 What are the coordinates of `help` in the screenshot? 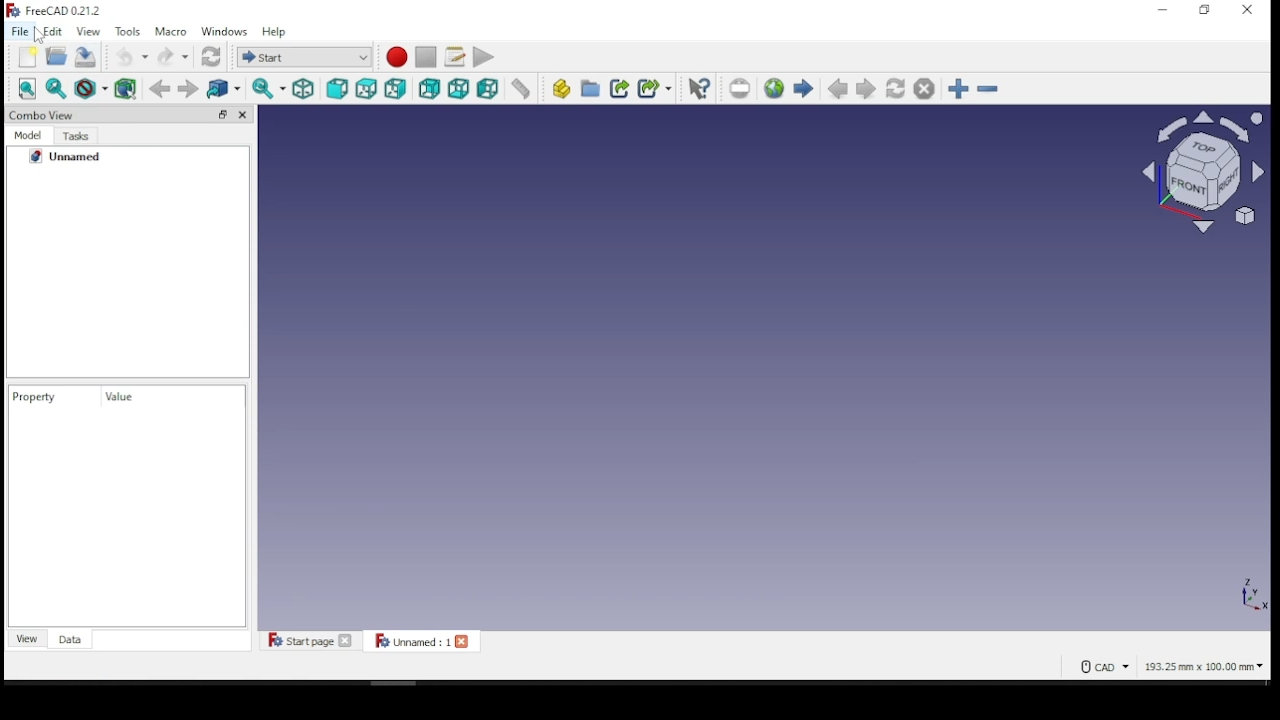 It's located at (273, 31).